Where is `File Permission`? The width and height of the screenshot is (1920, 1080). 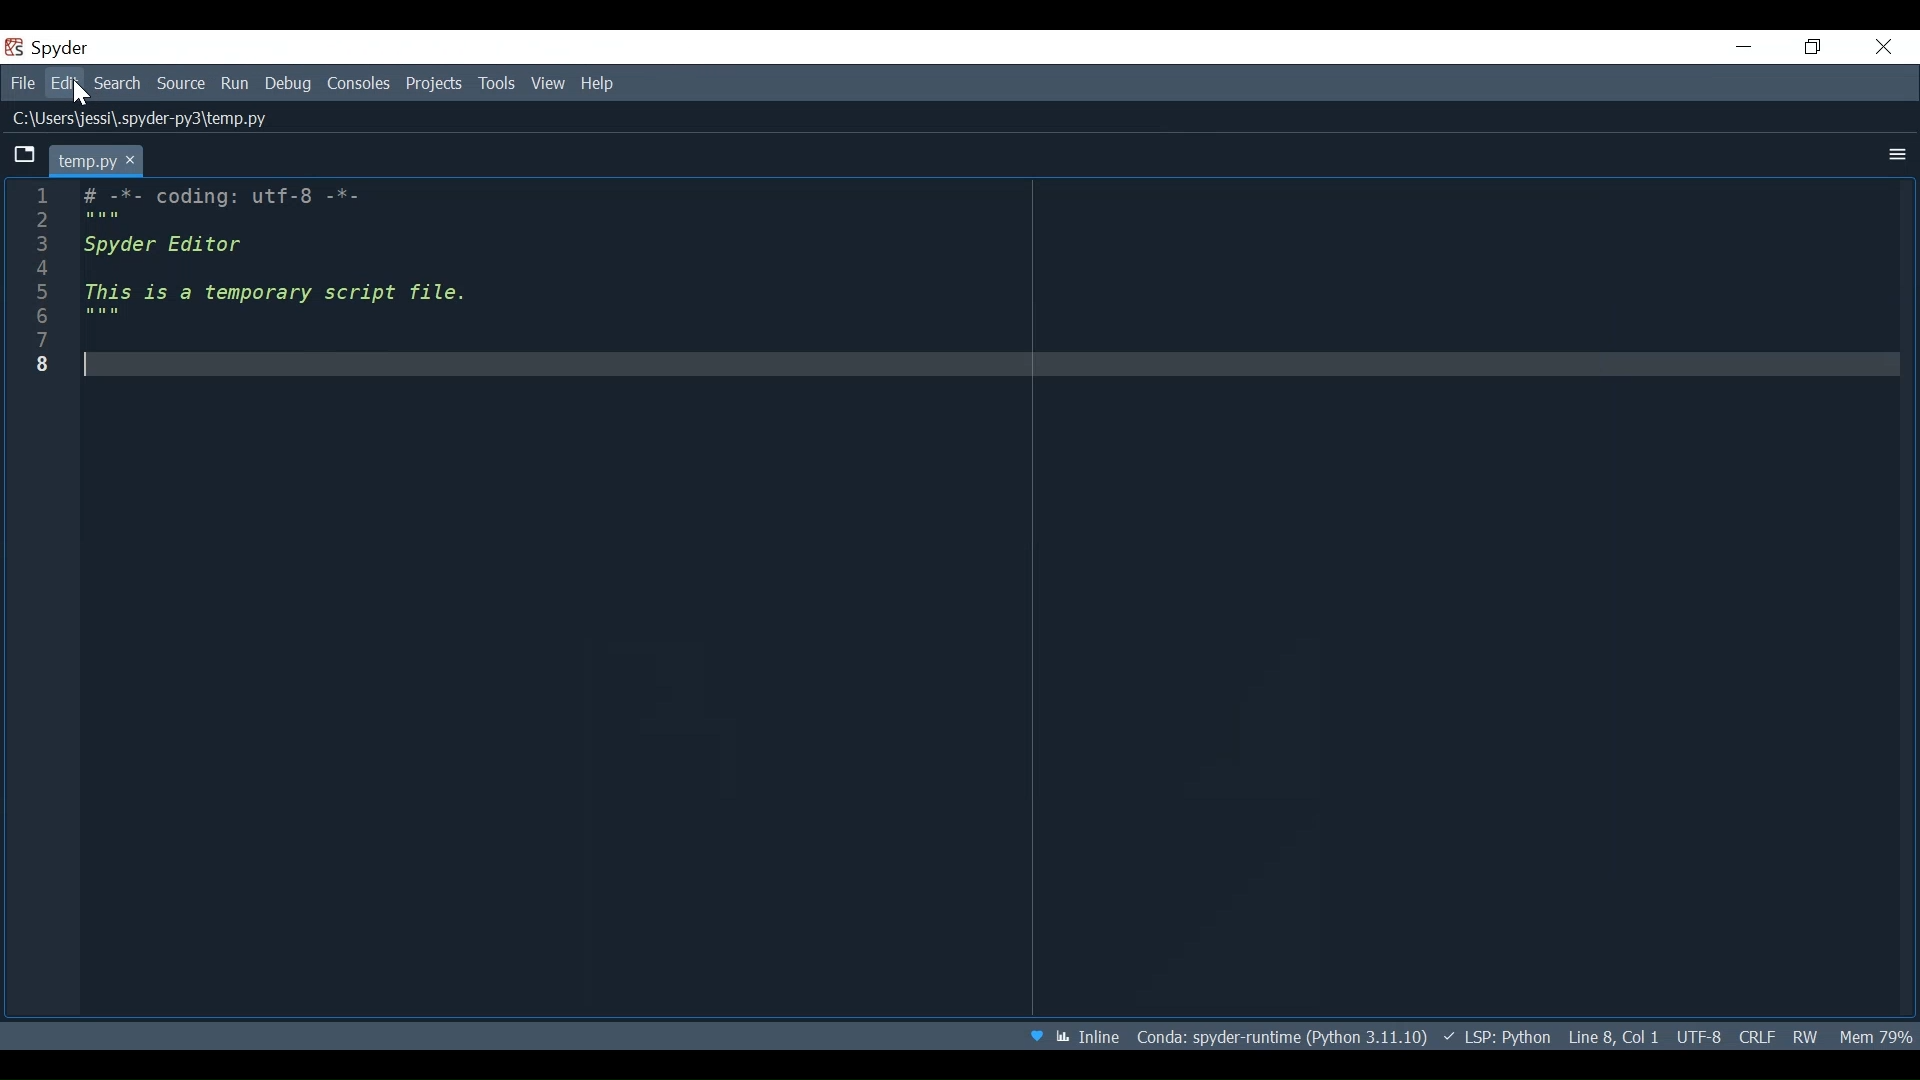 File Permission is located at coordinates (1805, 1036).